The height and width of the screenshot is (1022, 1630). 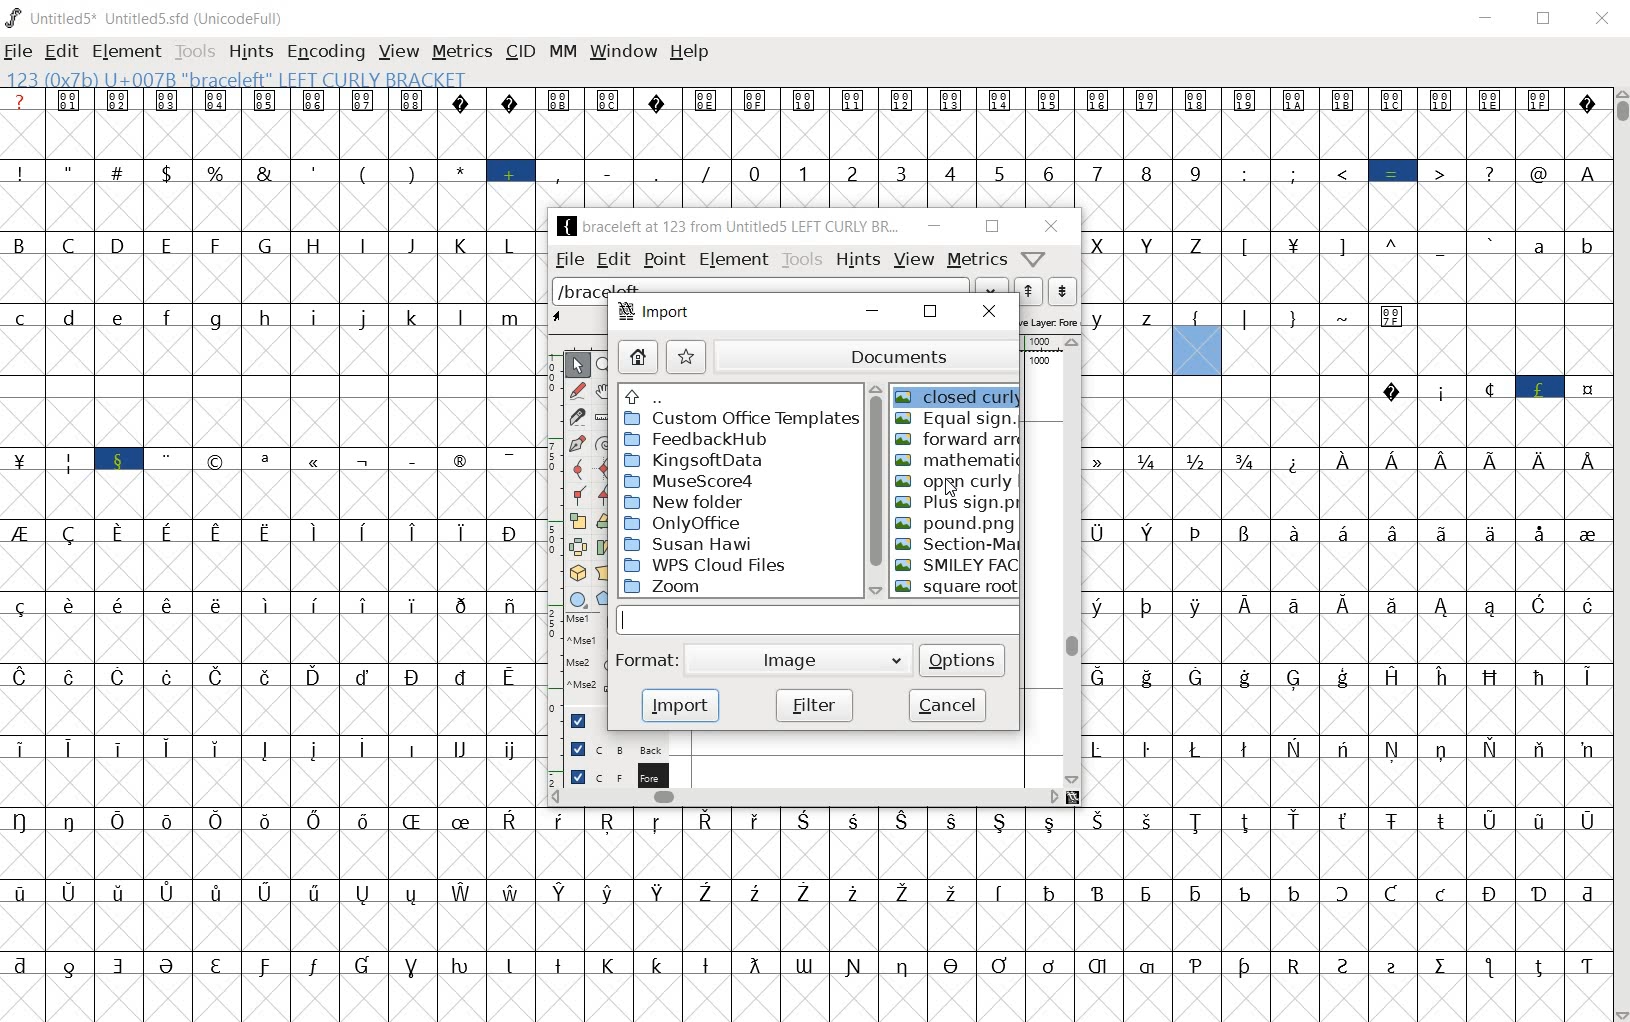 I want to click on onlyoffice, so click(x=685, y=521).